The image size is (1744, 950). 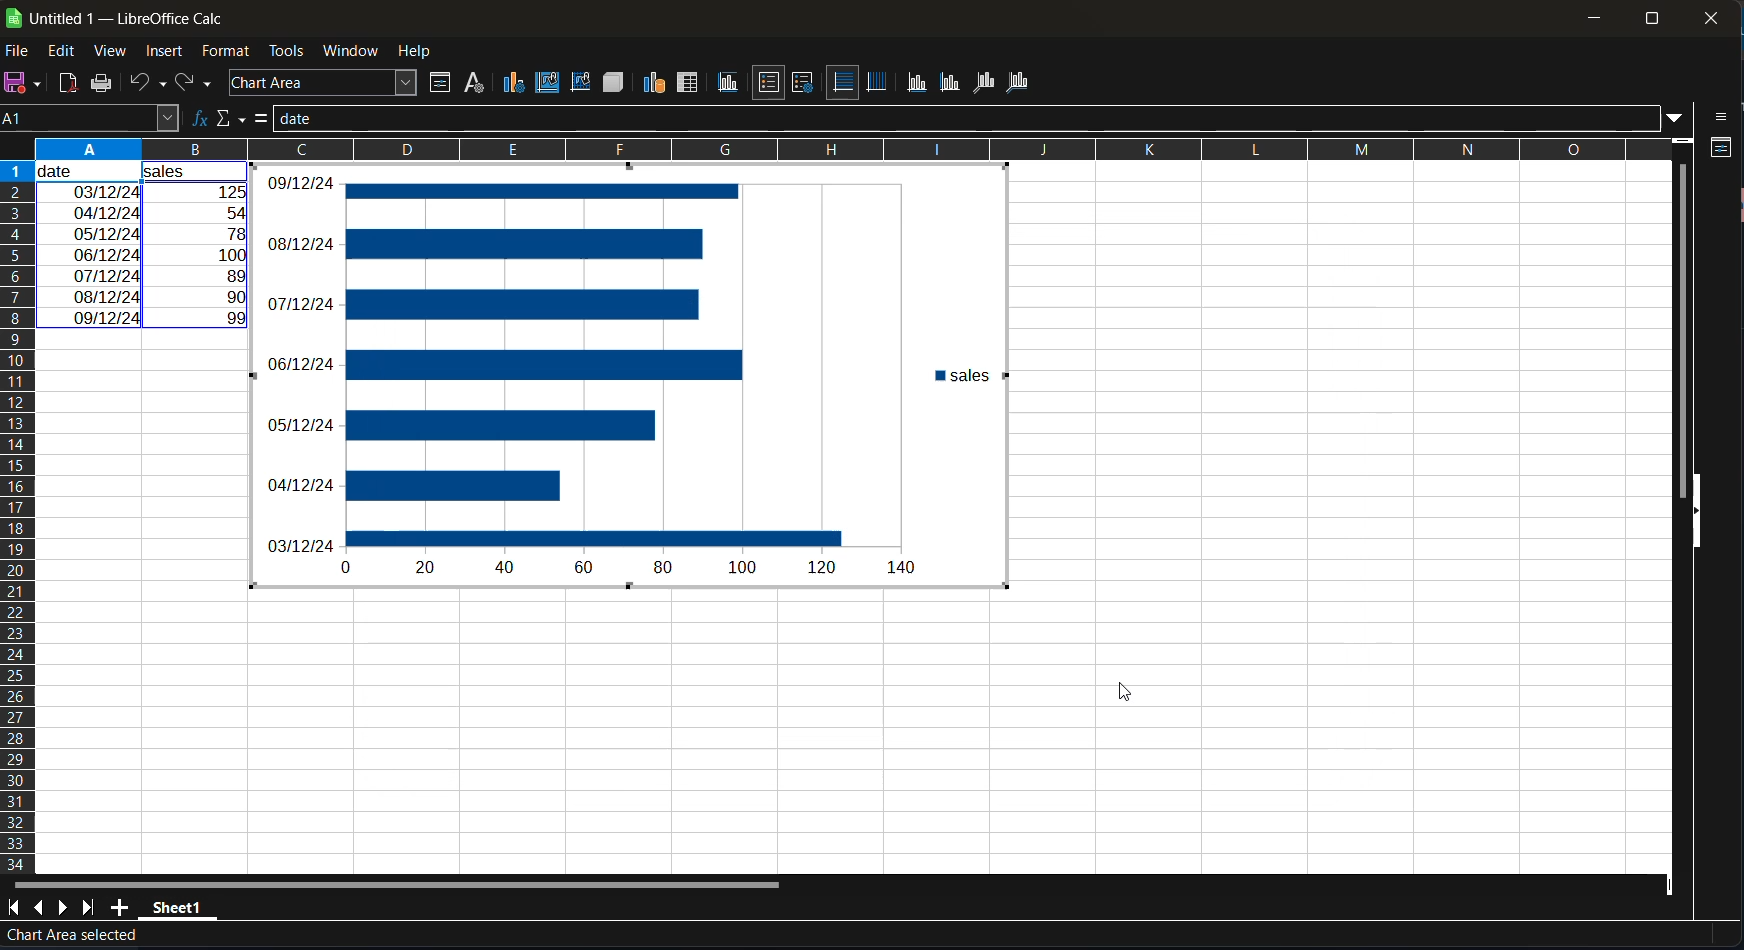 What do you see at coordinates (69, 938) in the screenshot?
I see `Chart area selected` at bounding box center [69, 938].